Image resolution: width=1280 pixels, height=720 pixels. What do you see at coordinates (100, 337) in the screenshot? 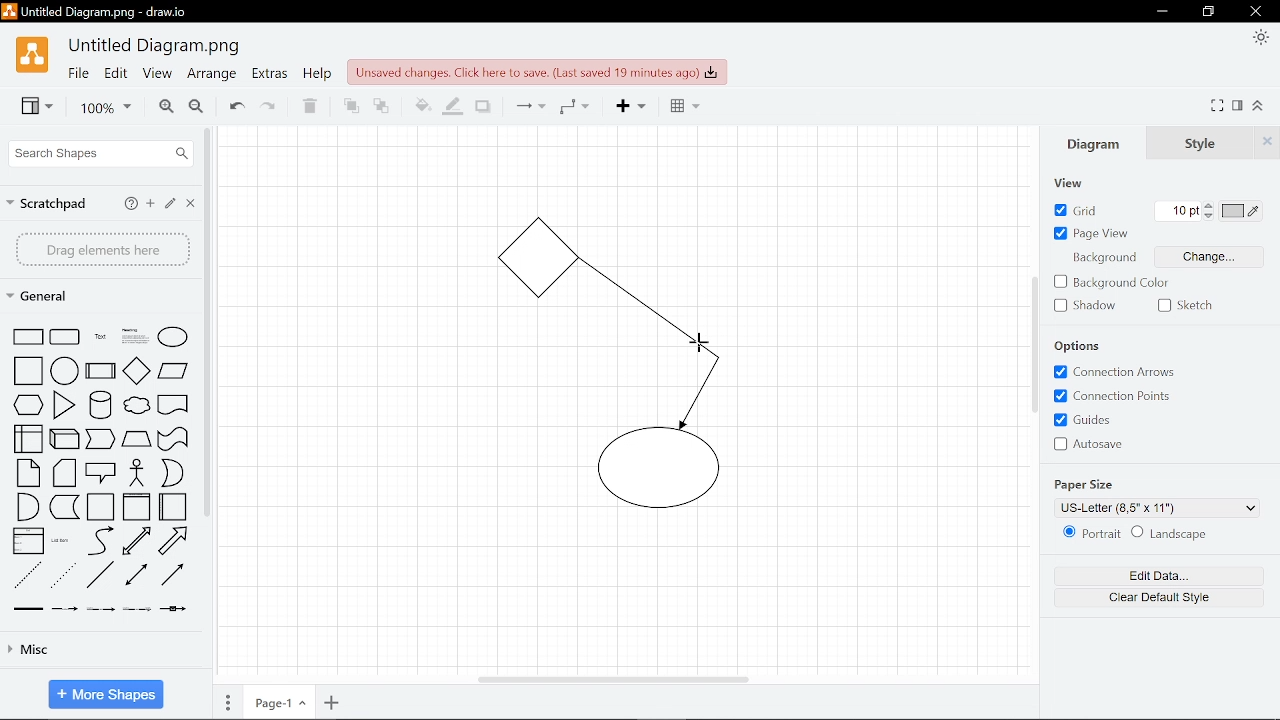
I see `shape` at bounding box center [100, 337].